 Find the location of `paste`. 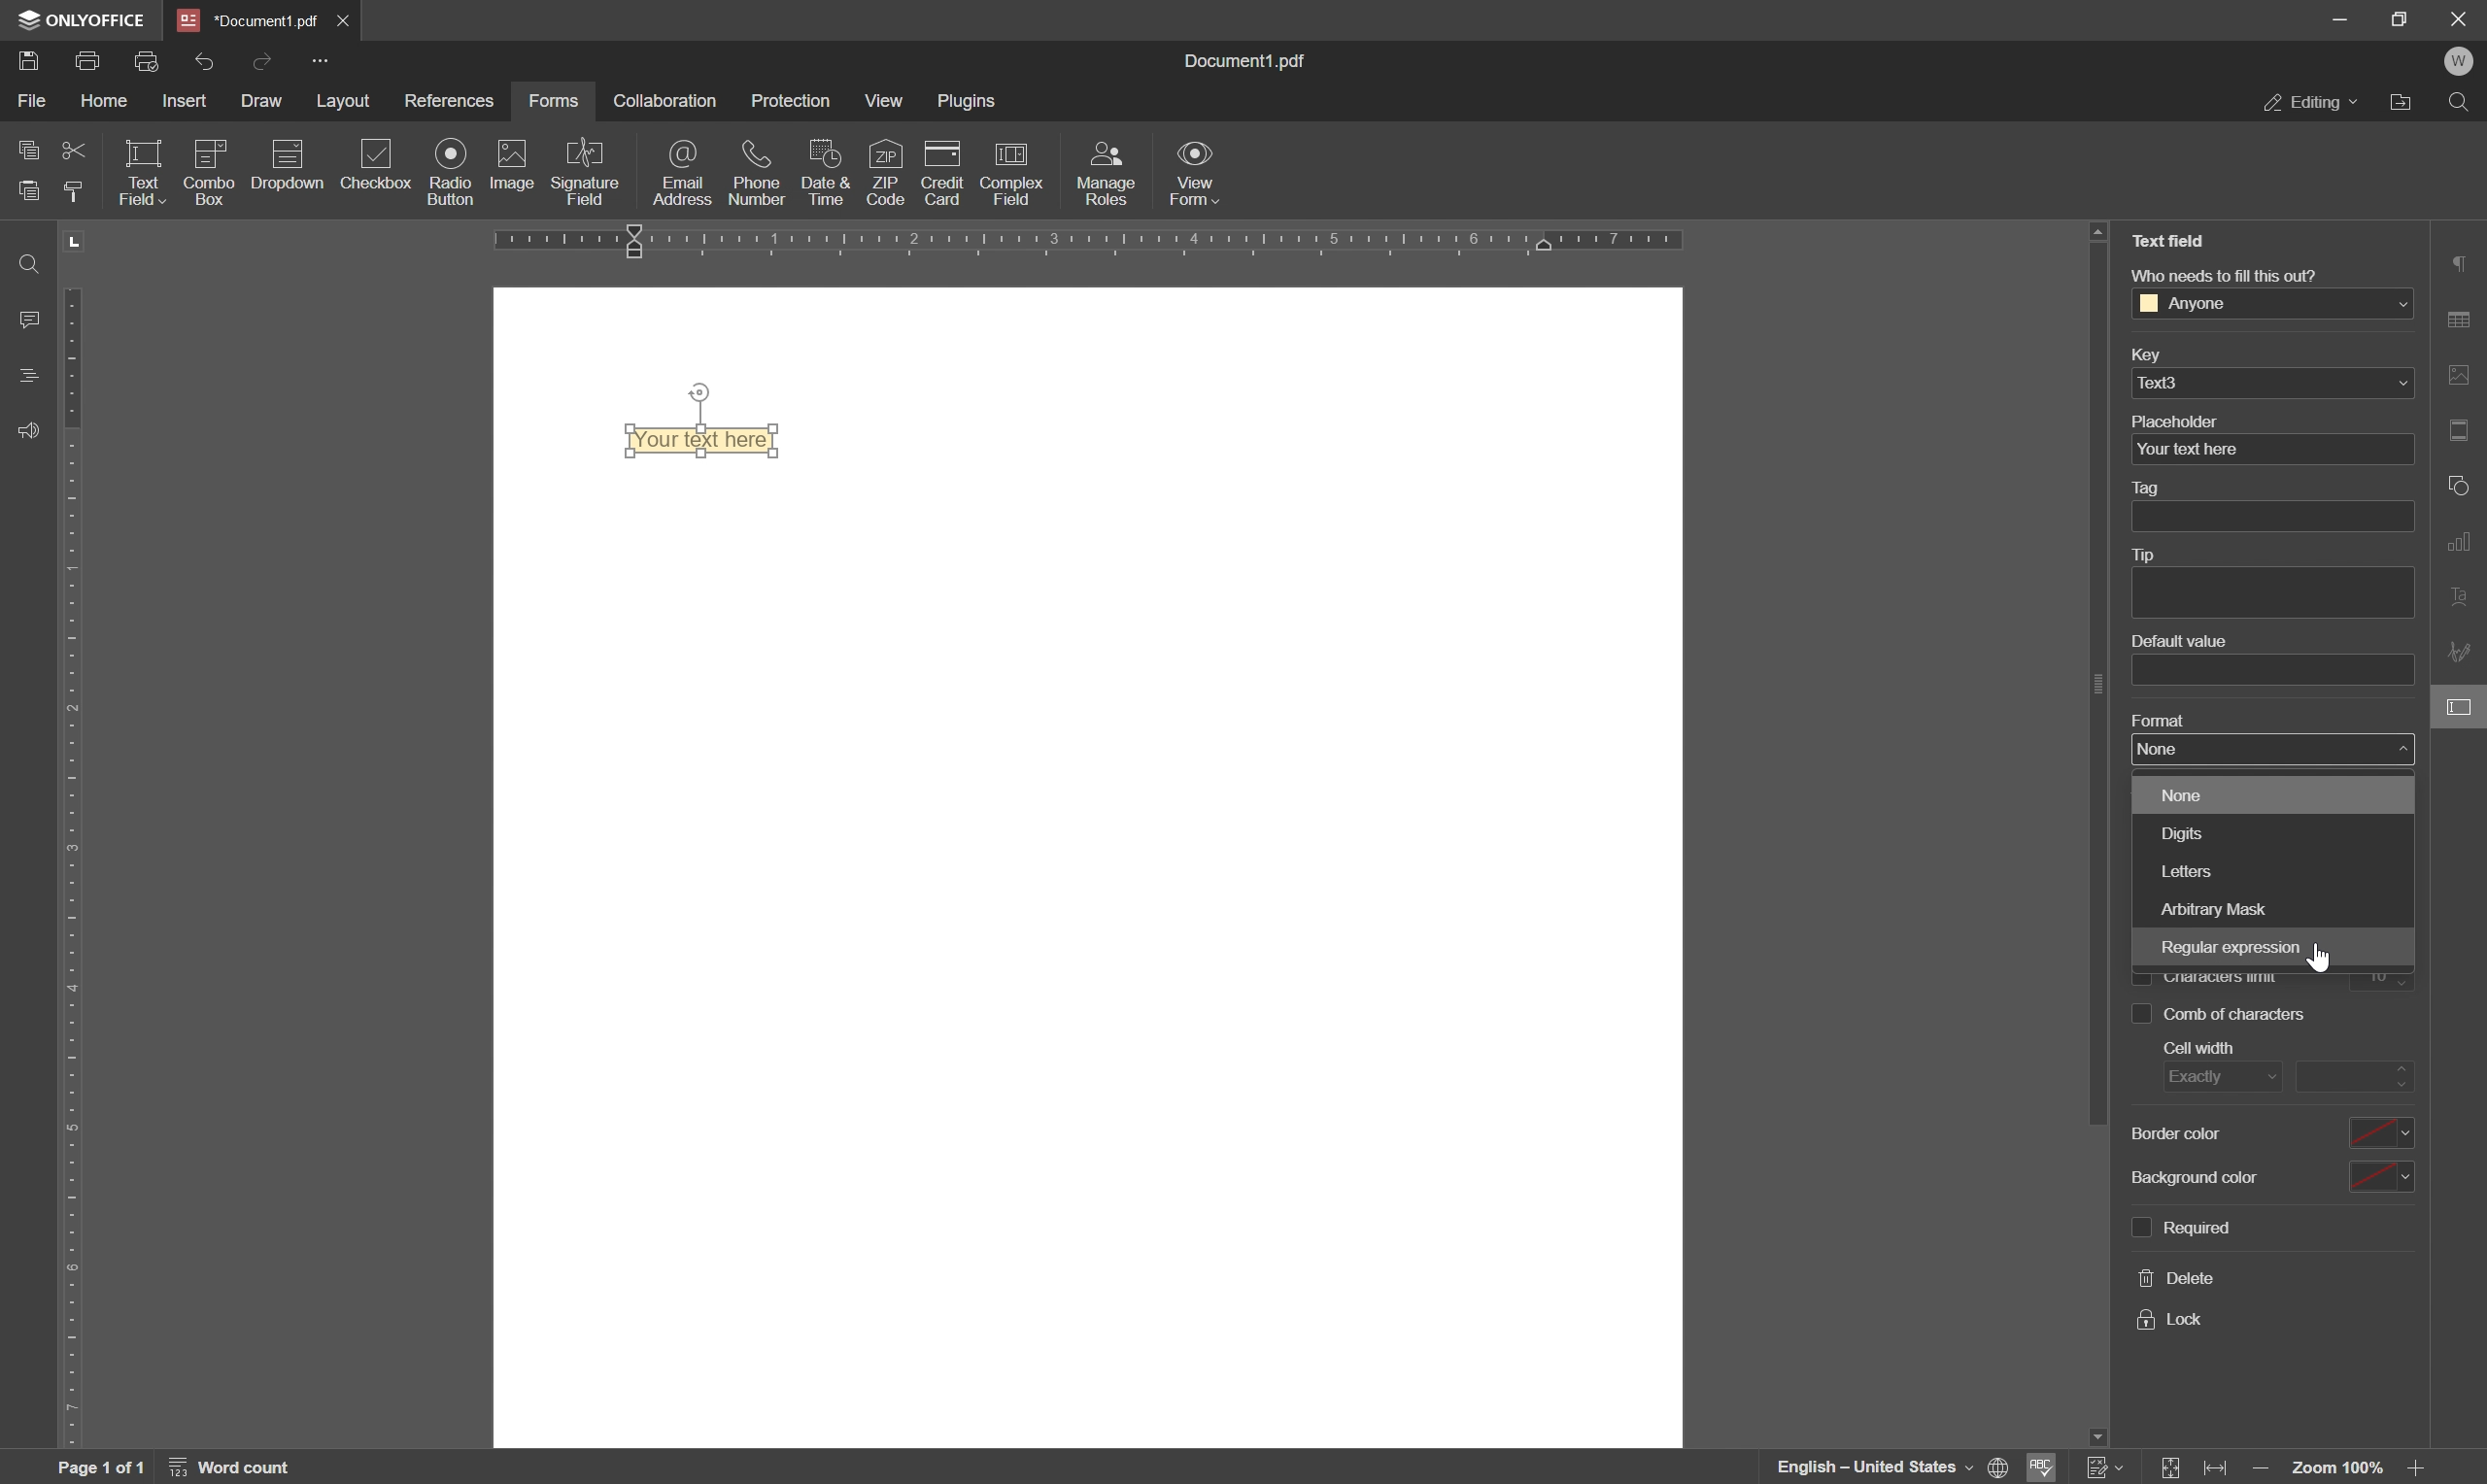

paste is located at coordinates (30, 189).